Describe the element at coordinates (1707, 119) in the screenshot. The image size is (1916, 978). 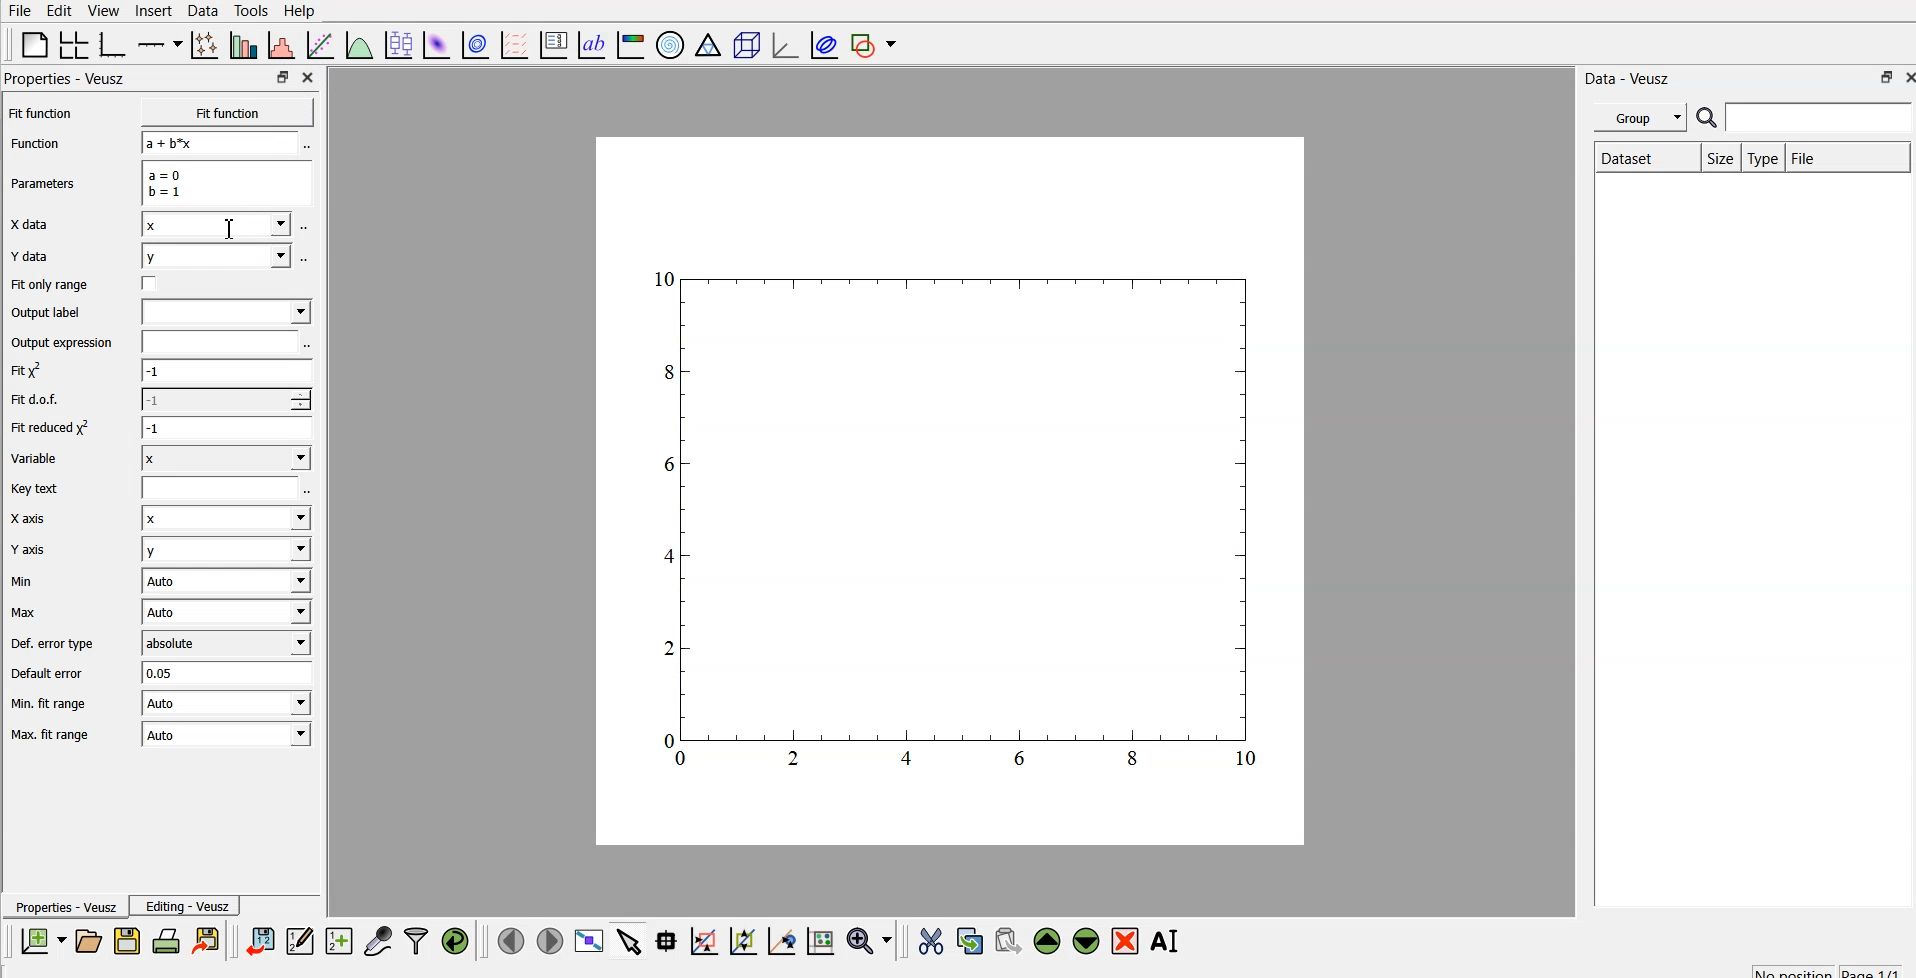
I see `search` at that location.